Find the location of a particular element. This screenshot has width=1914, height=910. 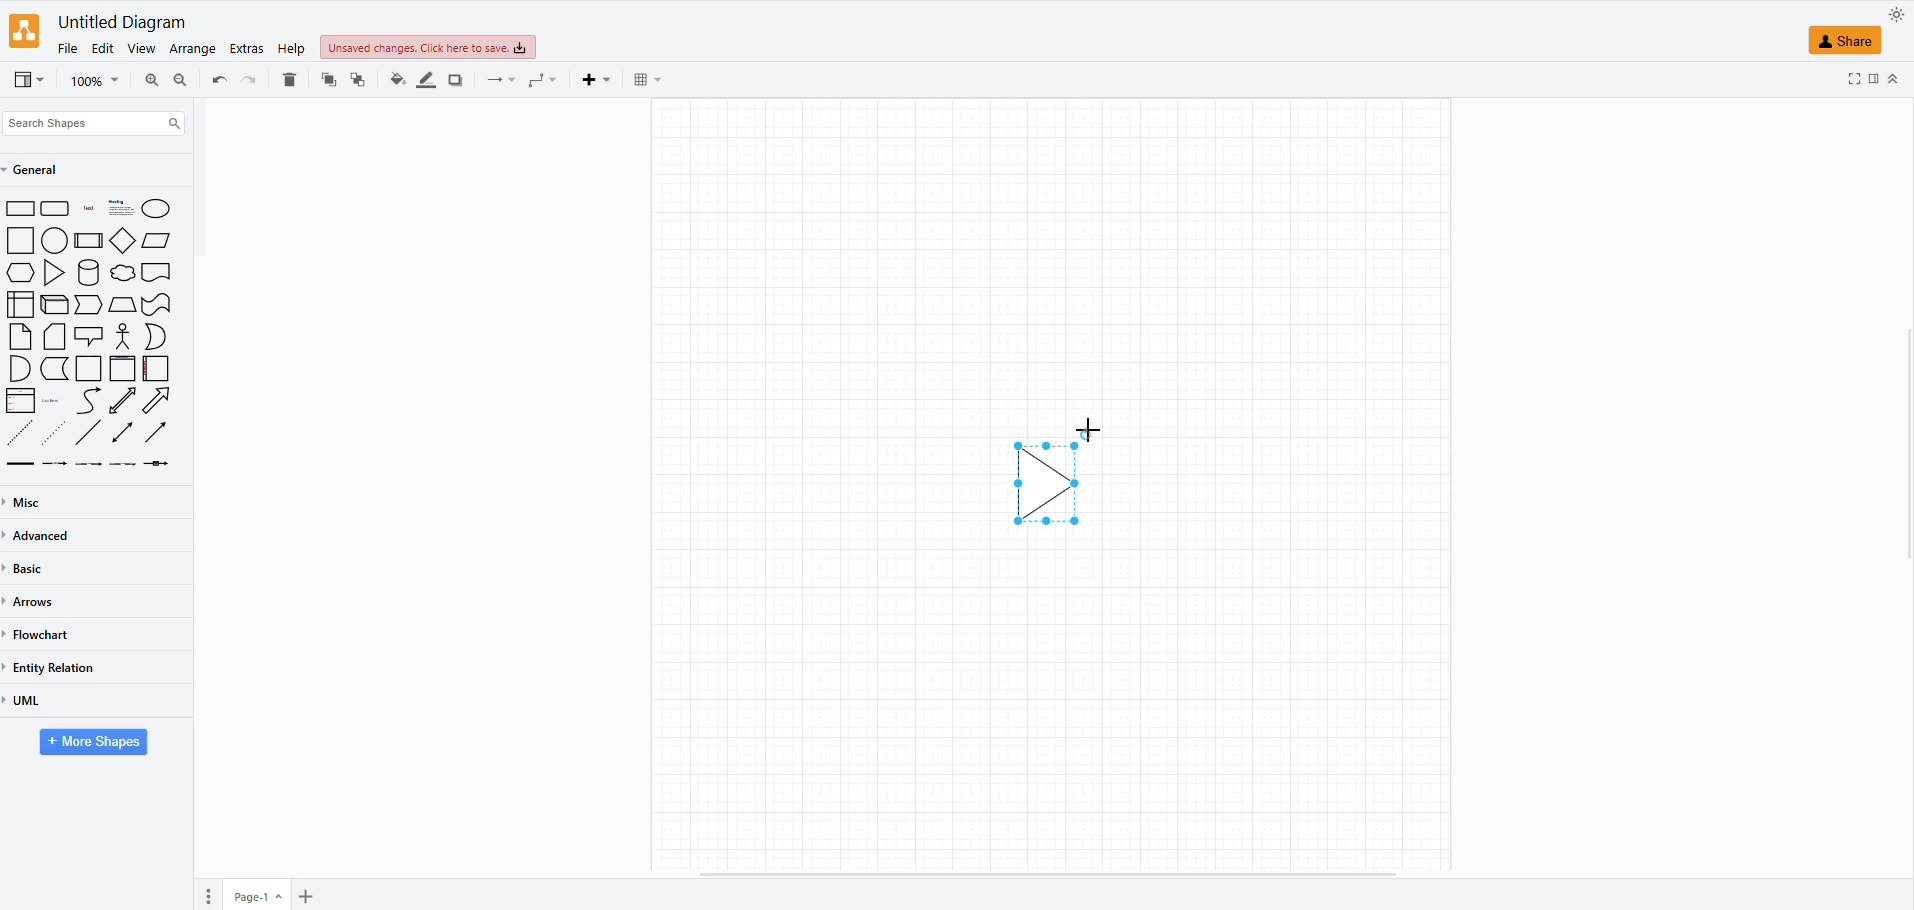

Polygon is located at coordinates (122, 305).